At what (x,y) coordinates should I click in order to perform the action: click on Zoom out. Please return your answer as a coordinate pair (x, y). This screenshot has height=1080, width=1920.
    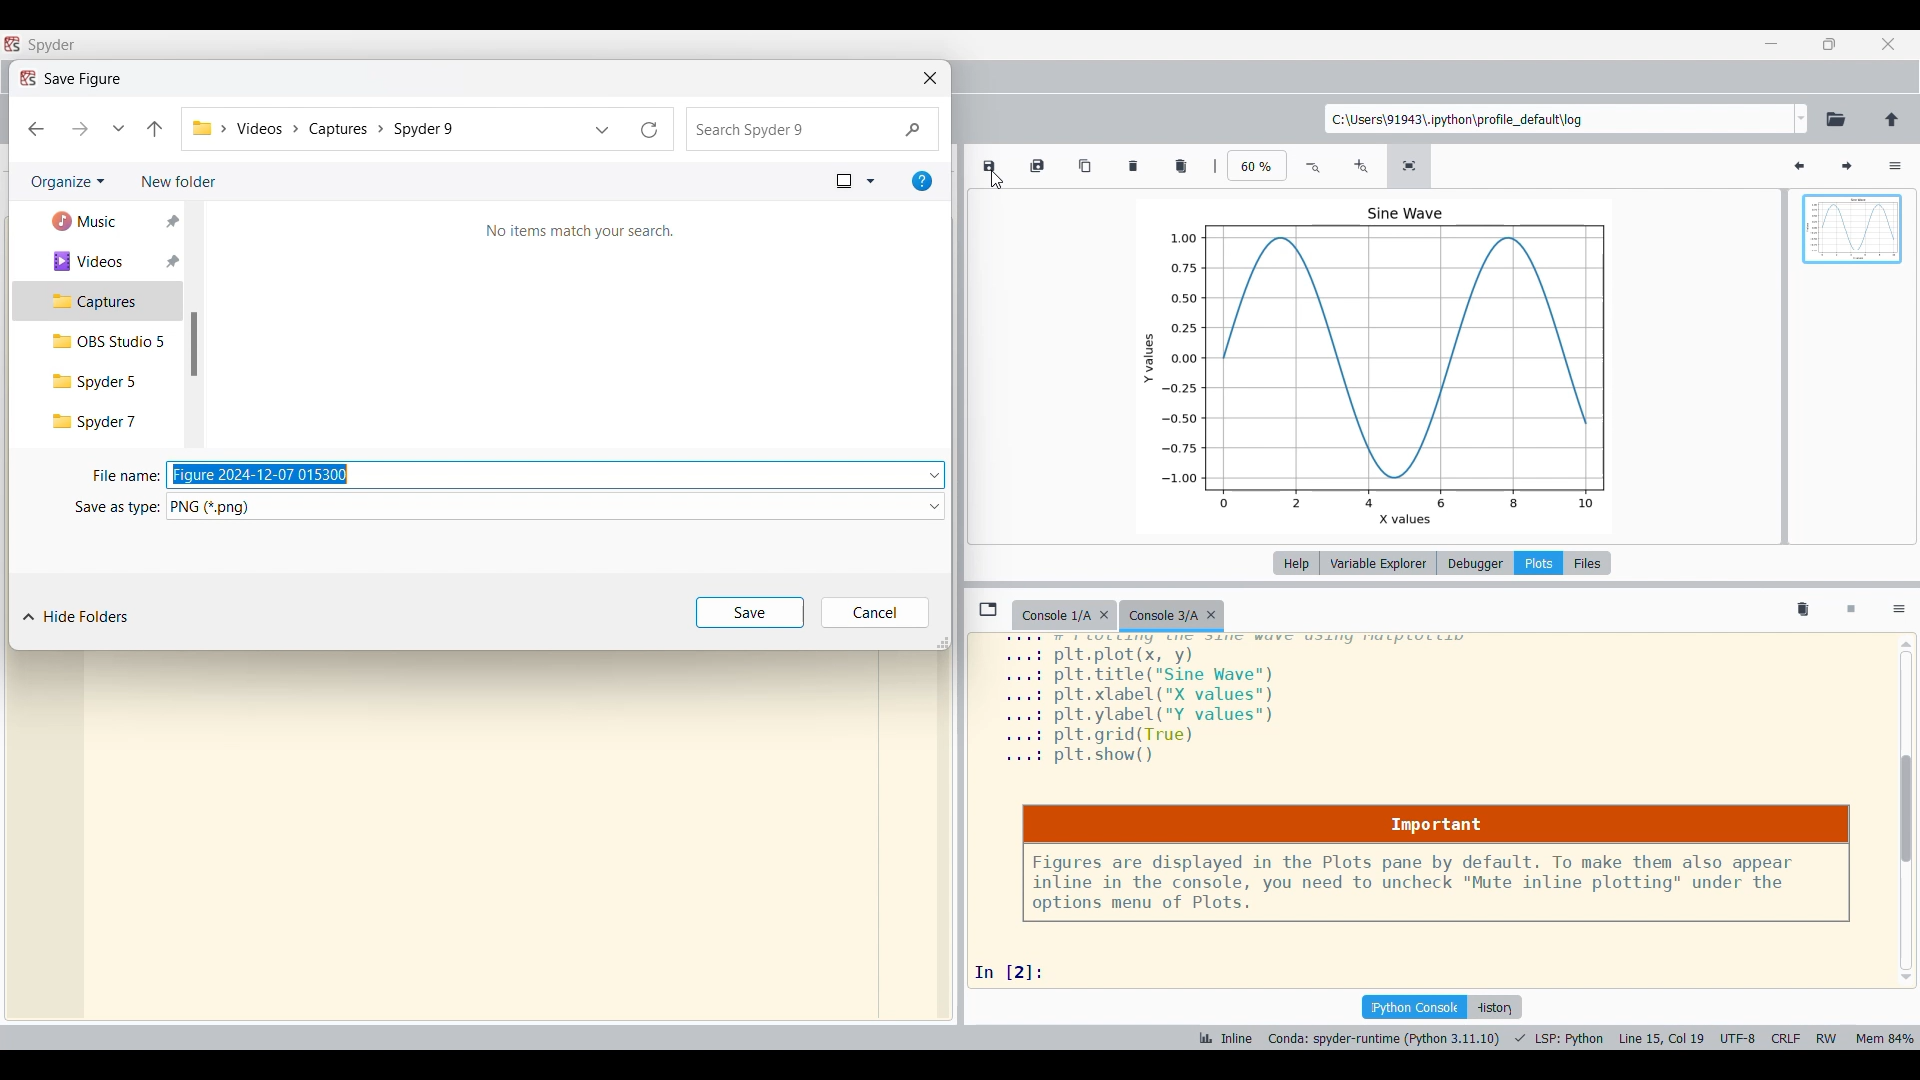
    Looking at the image, I should click on (1315, 167).